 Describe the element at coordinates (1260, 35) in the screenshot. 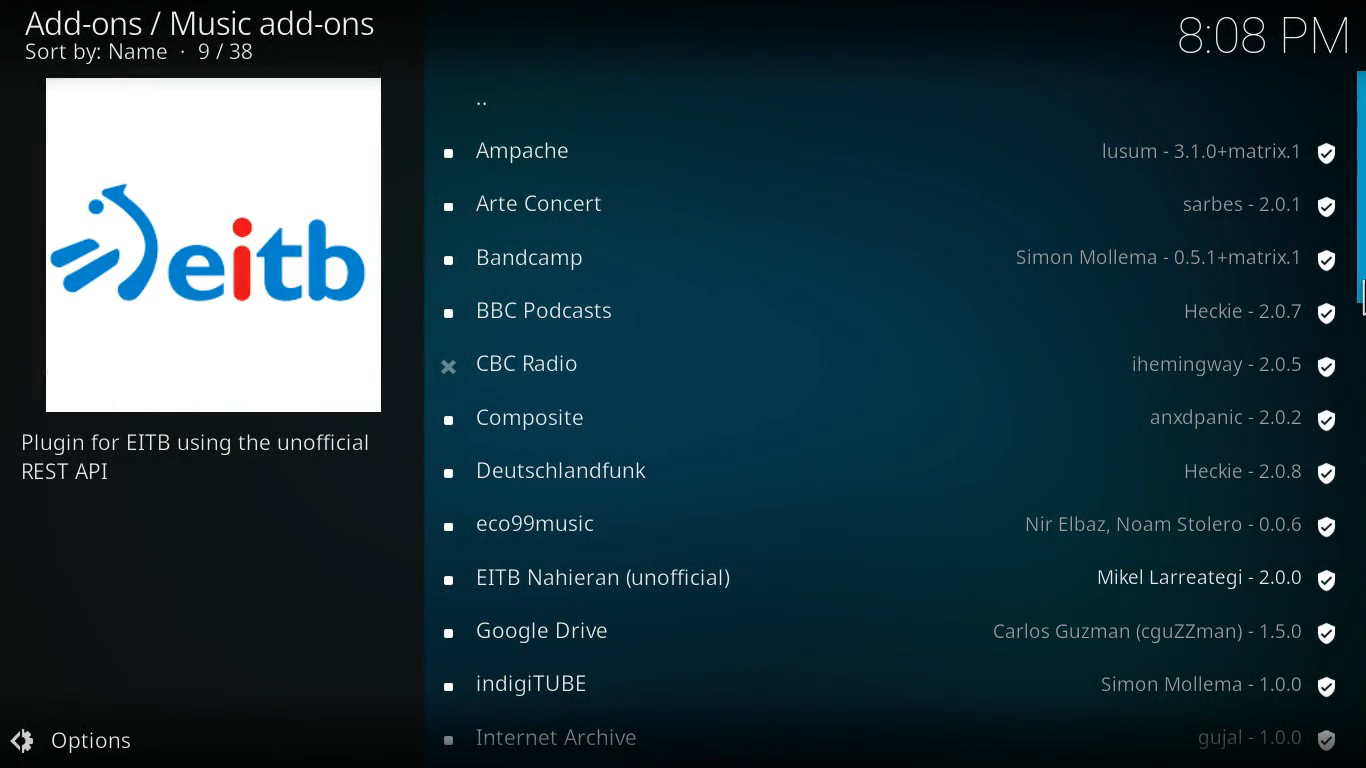

I see `Time - 8:08PM` at that location.